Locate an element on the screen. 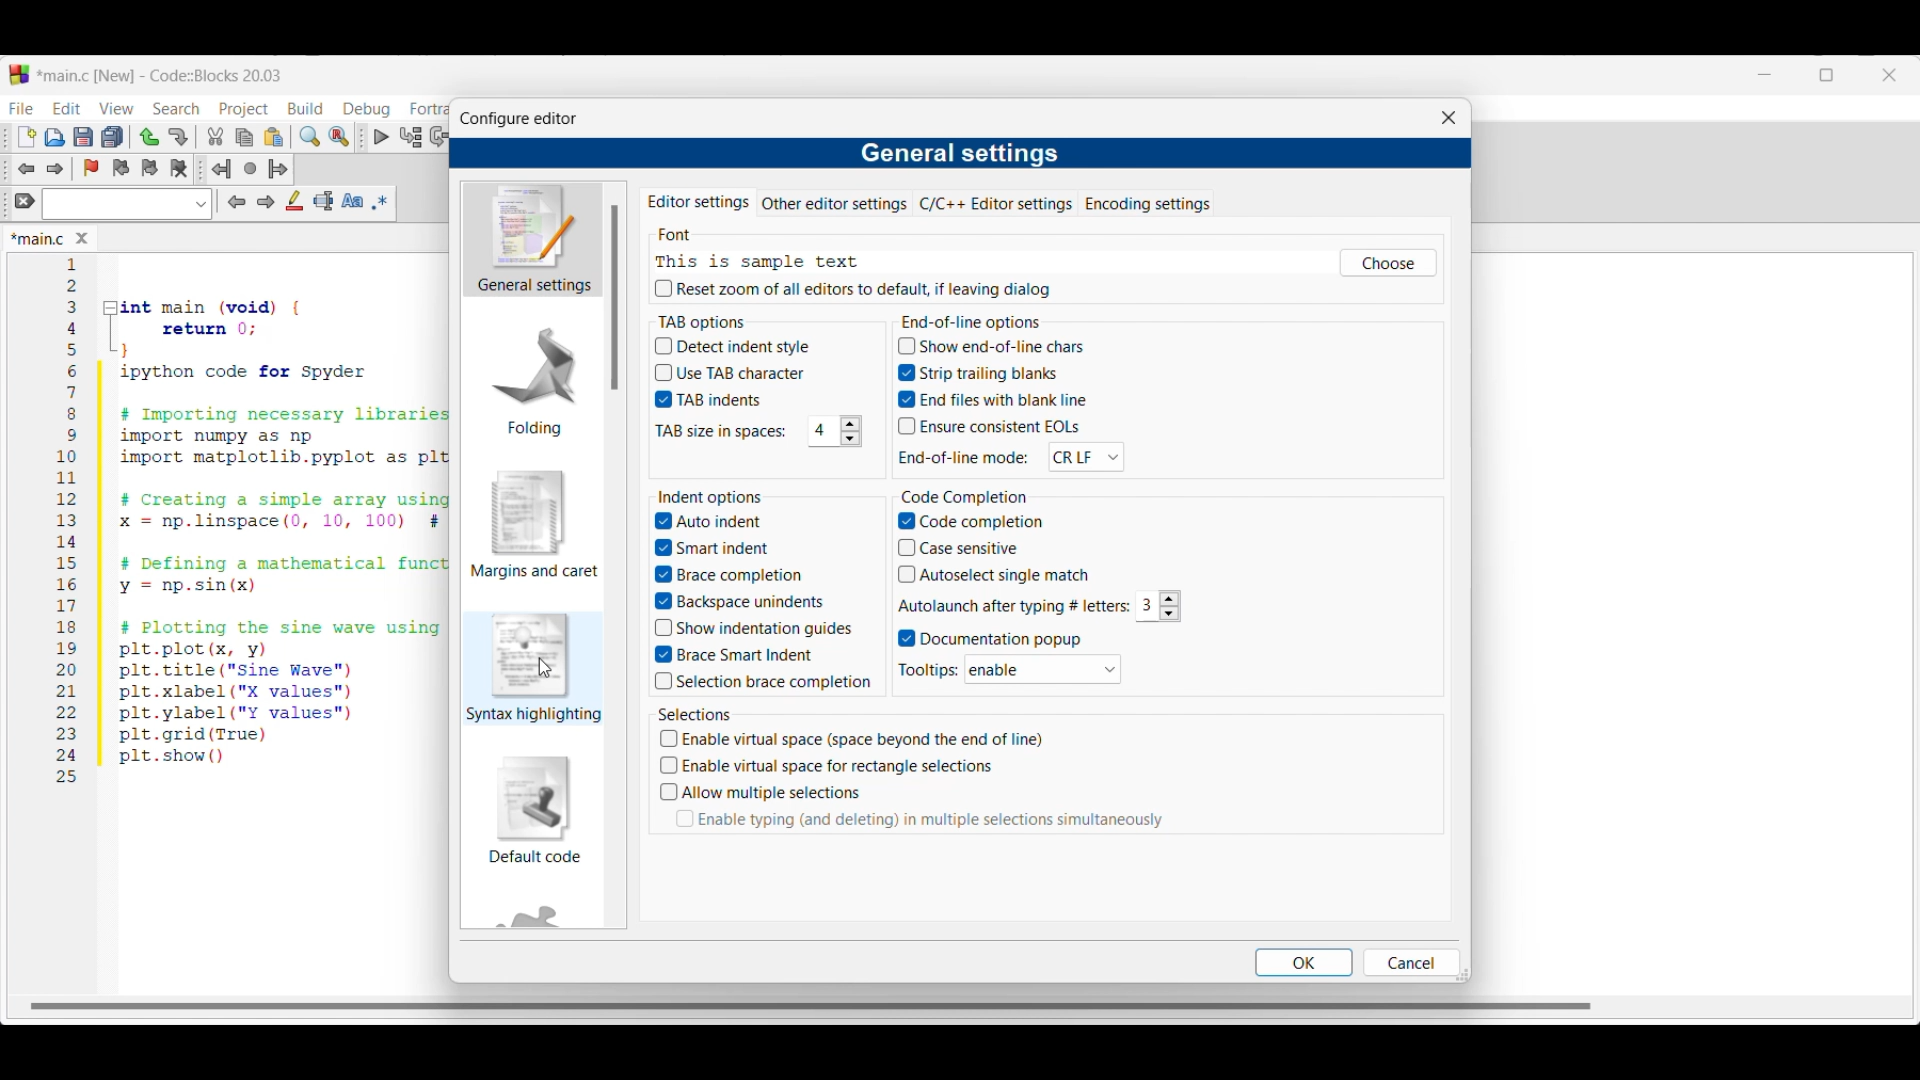  Next bookmark is located at coordinates (149, 168).